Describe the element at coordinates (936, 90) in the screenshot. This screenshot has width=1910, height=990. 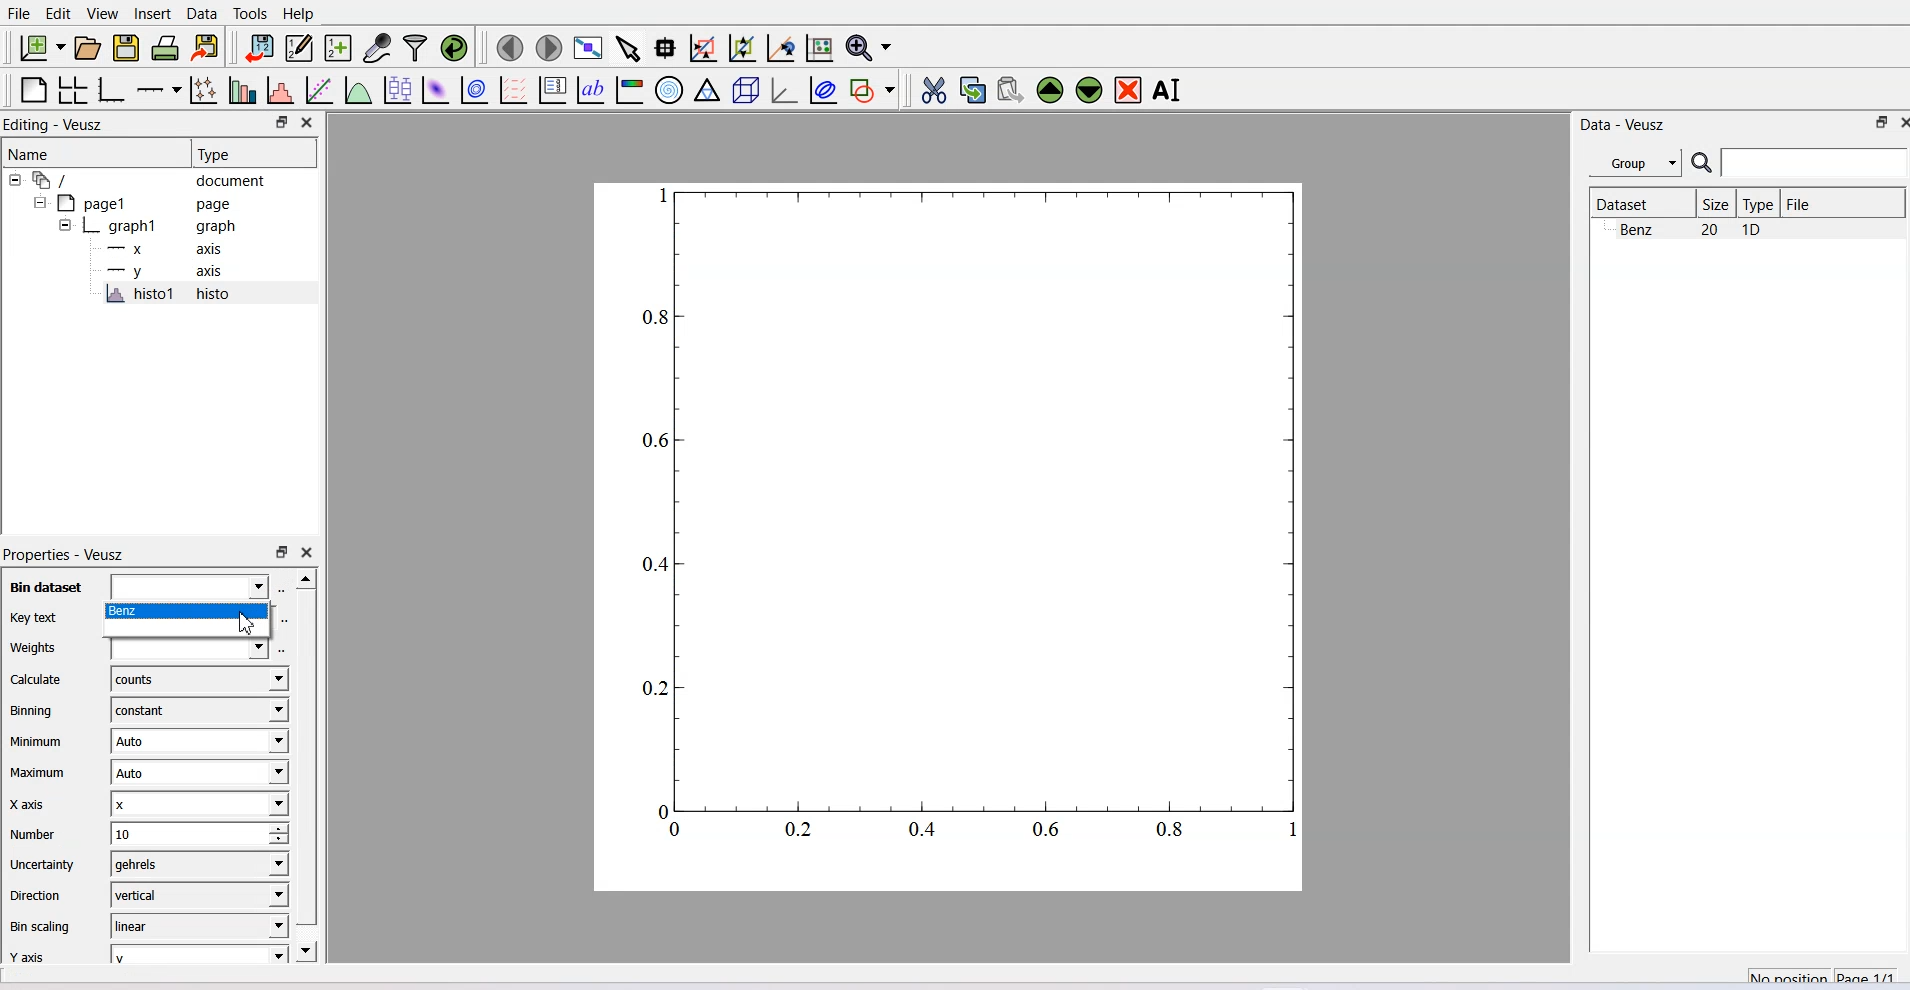
I see `Cut the selected widget` at that location.